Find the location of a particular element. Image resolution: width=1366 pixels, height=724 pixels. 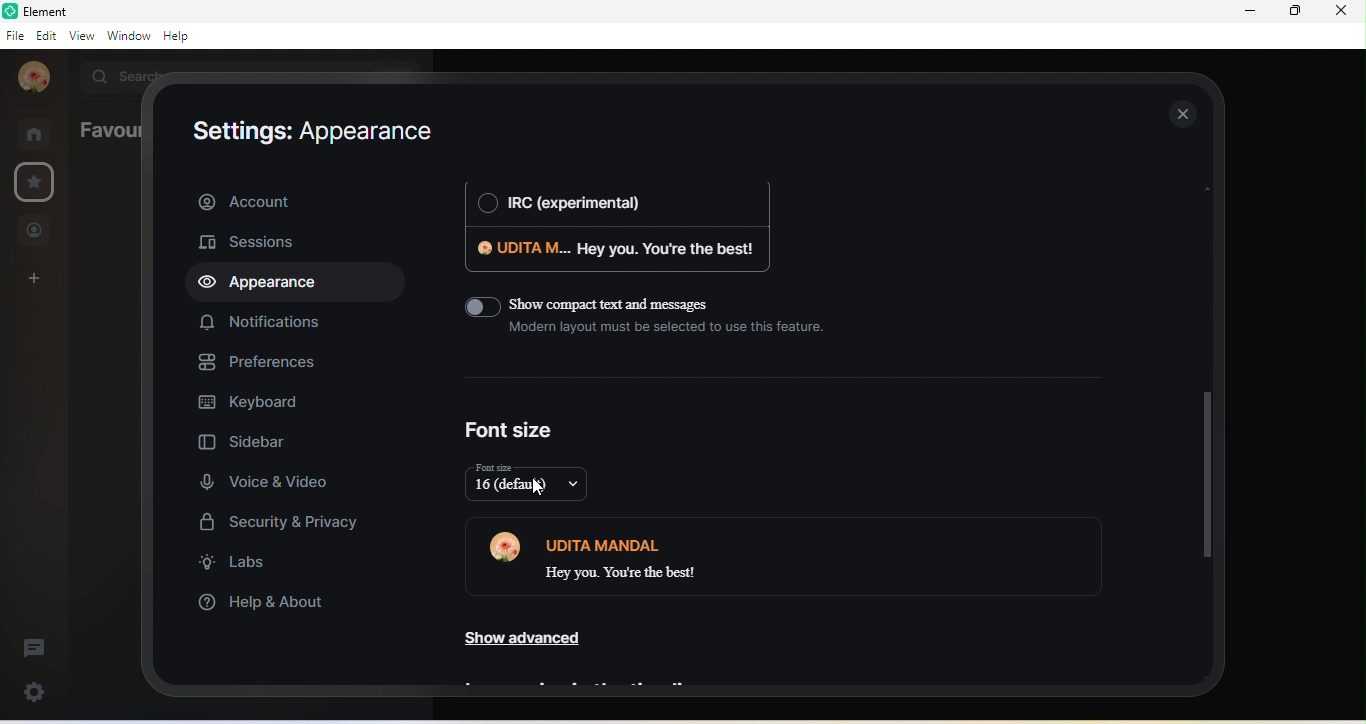

close is located at coordinates (1185, 113).